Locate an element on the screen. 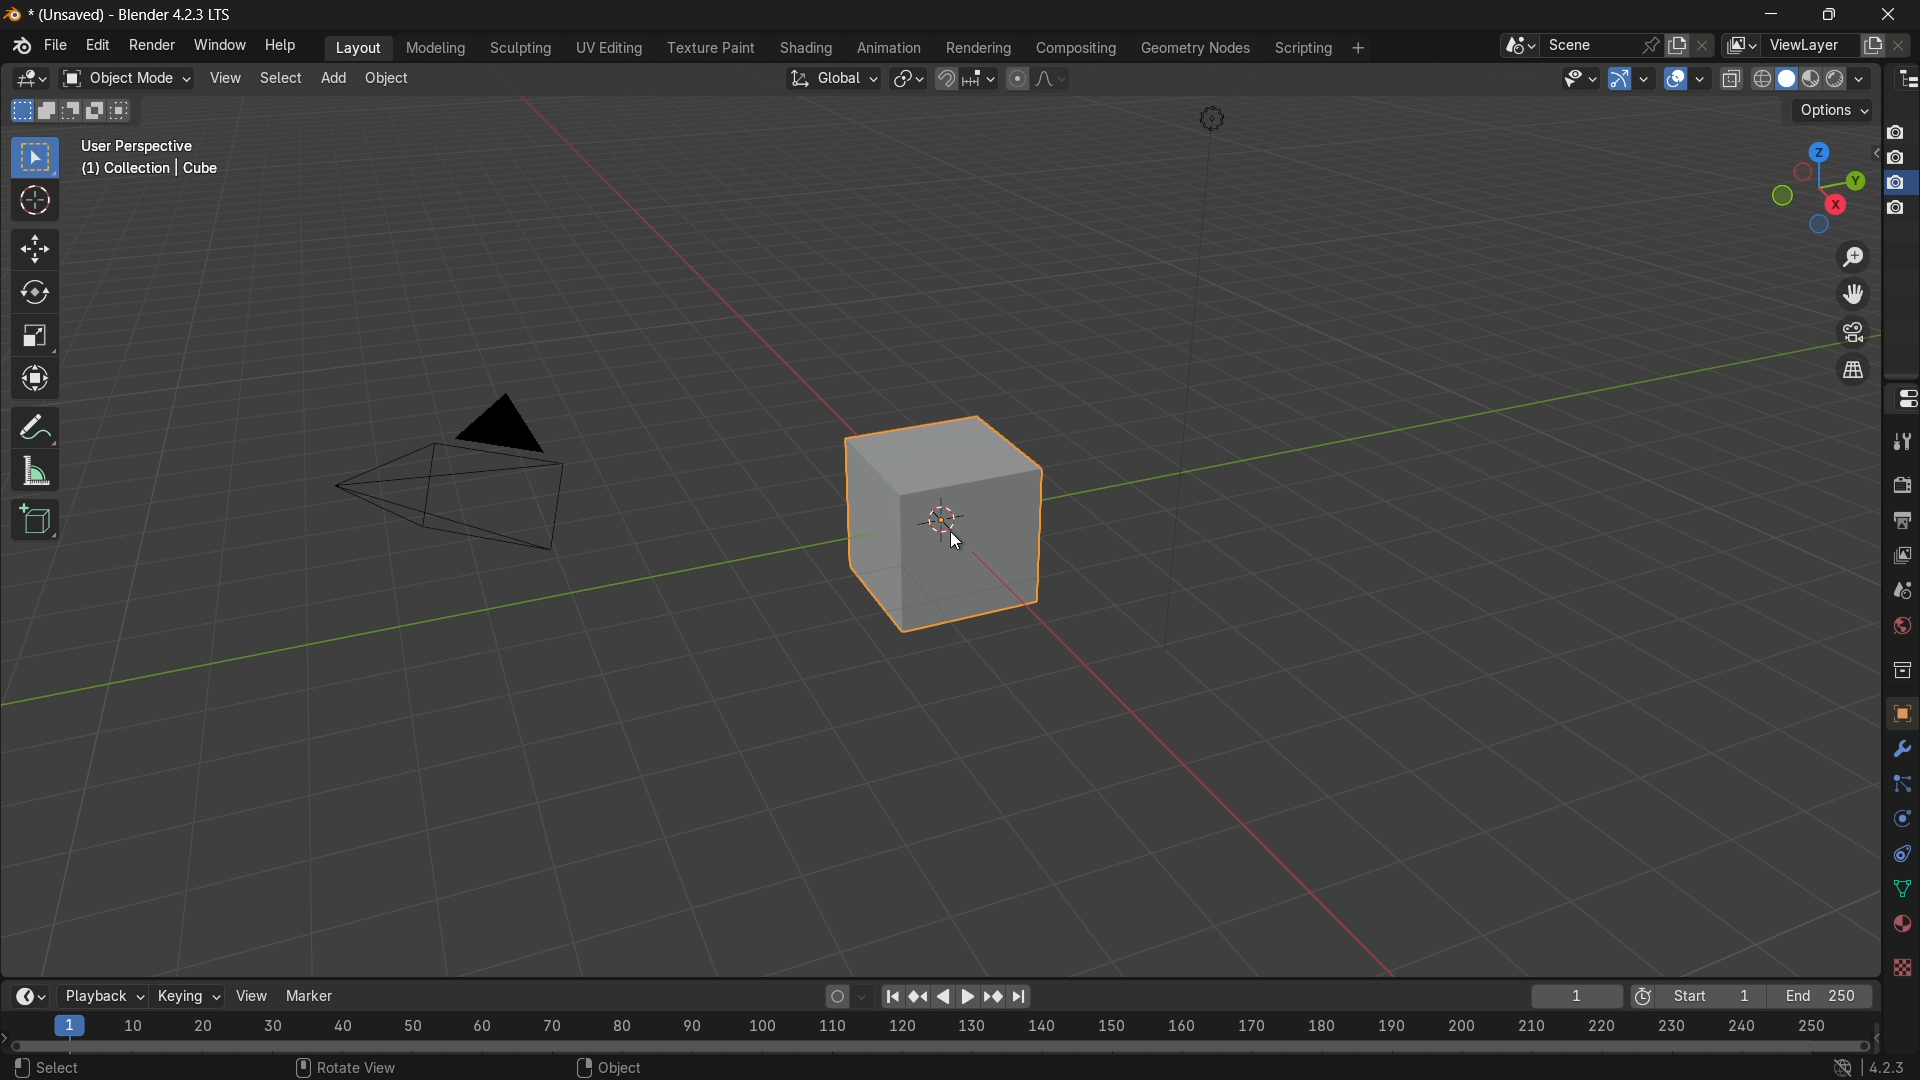 The height and width of the screenshot is (1080, 1920). show gizmo is located at coordinates (1620, 79).